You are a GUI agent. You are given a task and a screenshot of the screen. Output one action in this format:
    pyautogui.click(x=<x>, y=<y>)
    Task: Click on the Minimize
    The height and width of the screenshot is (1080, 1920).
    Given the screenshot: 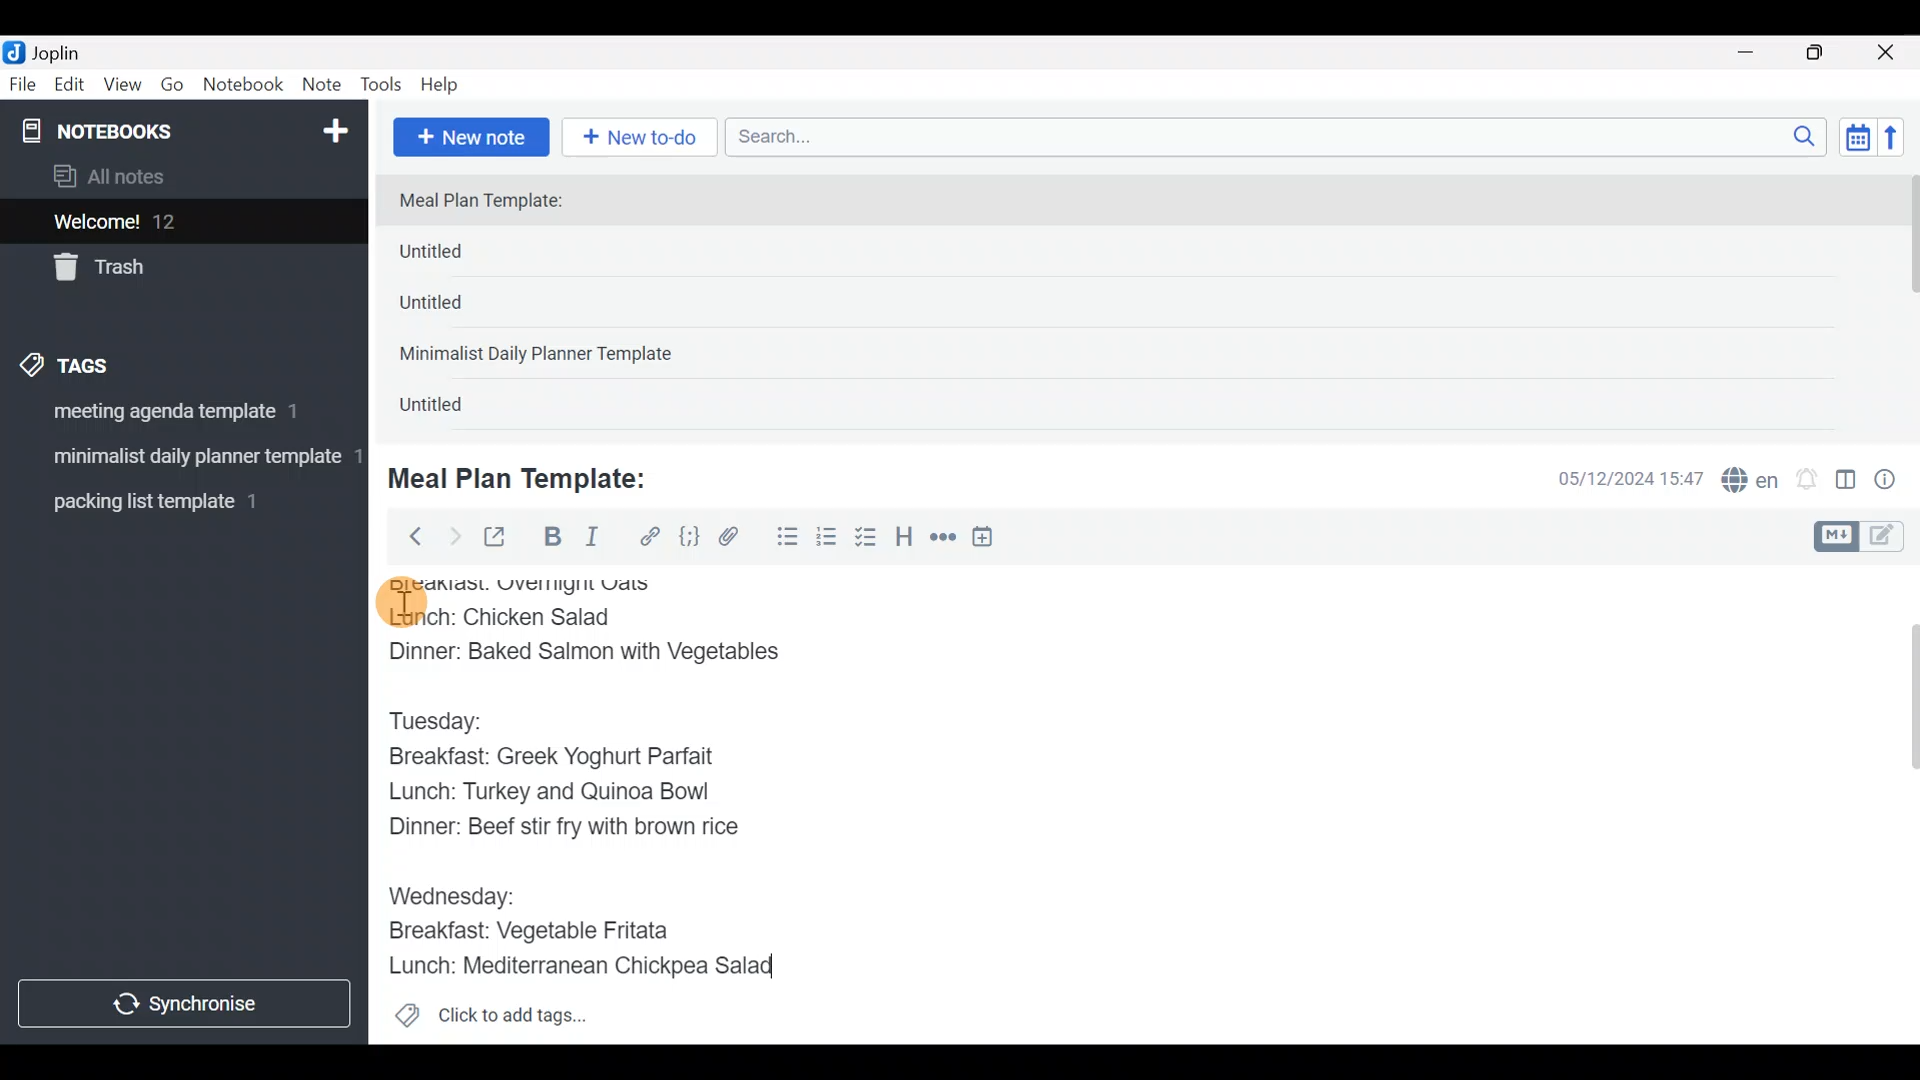 What is the action you would take?
    pyautogui.click(x=1757, y=50)
    